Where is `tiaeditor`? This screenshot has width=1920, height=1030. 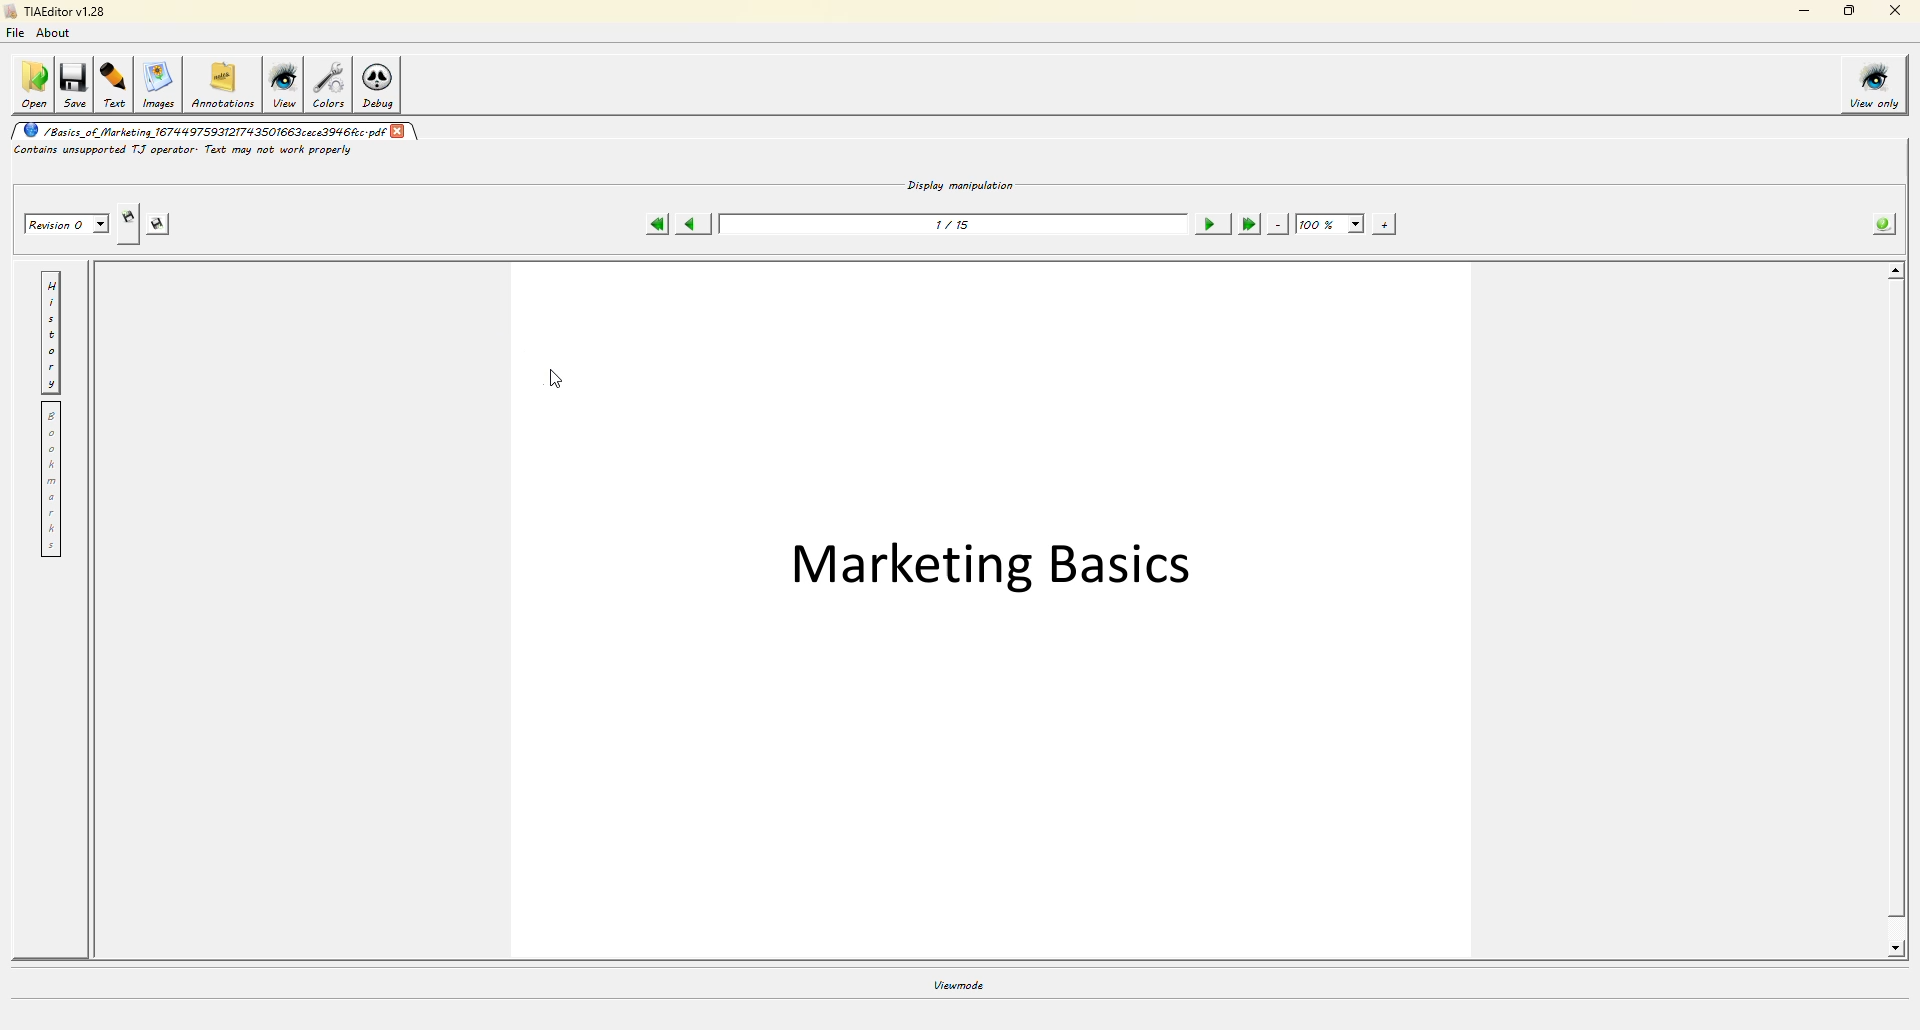 tiaeditor is located at coordinates (57, 13).